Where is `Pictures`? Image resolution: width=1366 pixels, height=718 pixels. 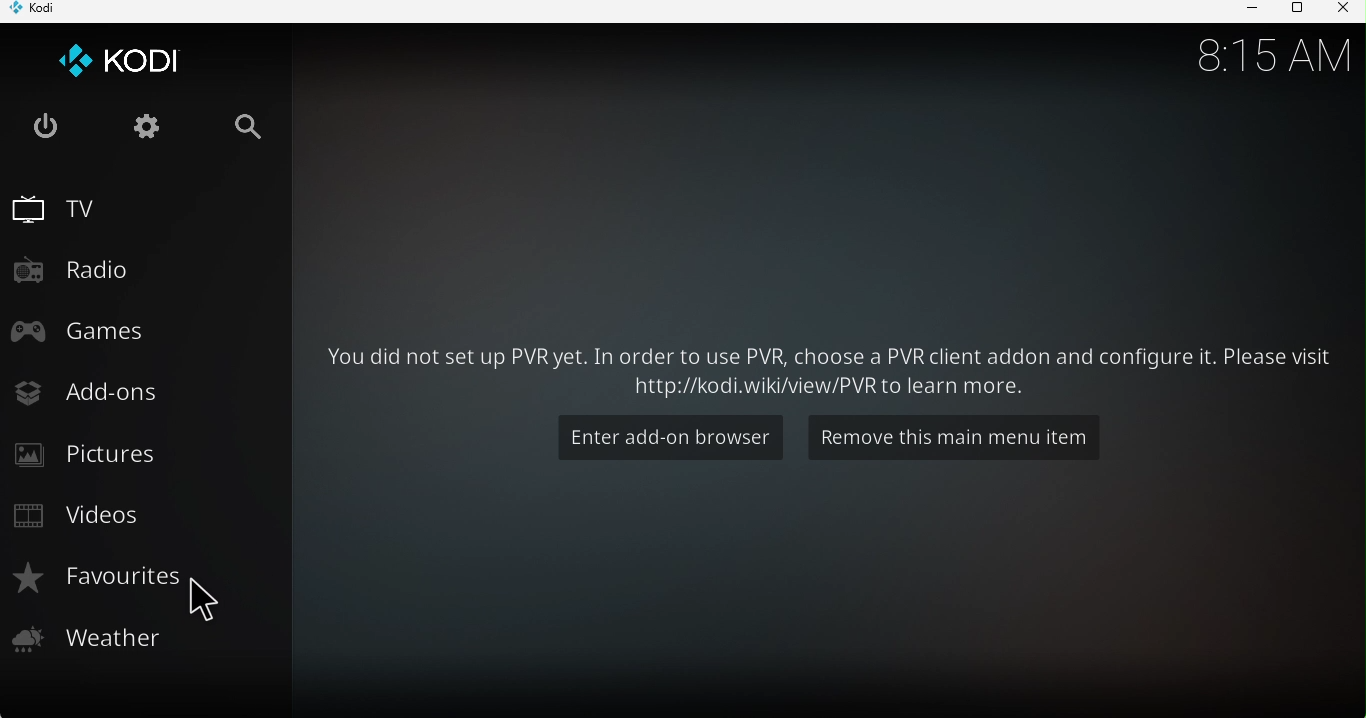
Pictures is located at coordinates (130, 452).